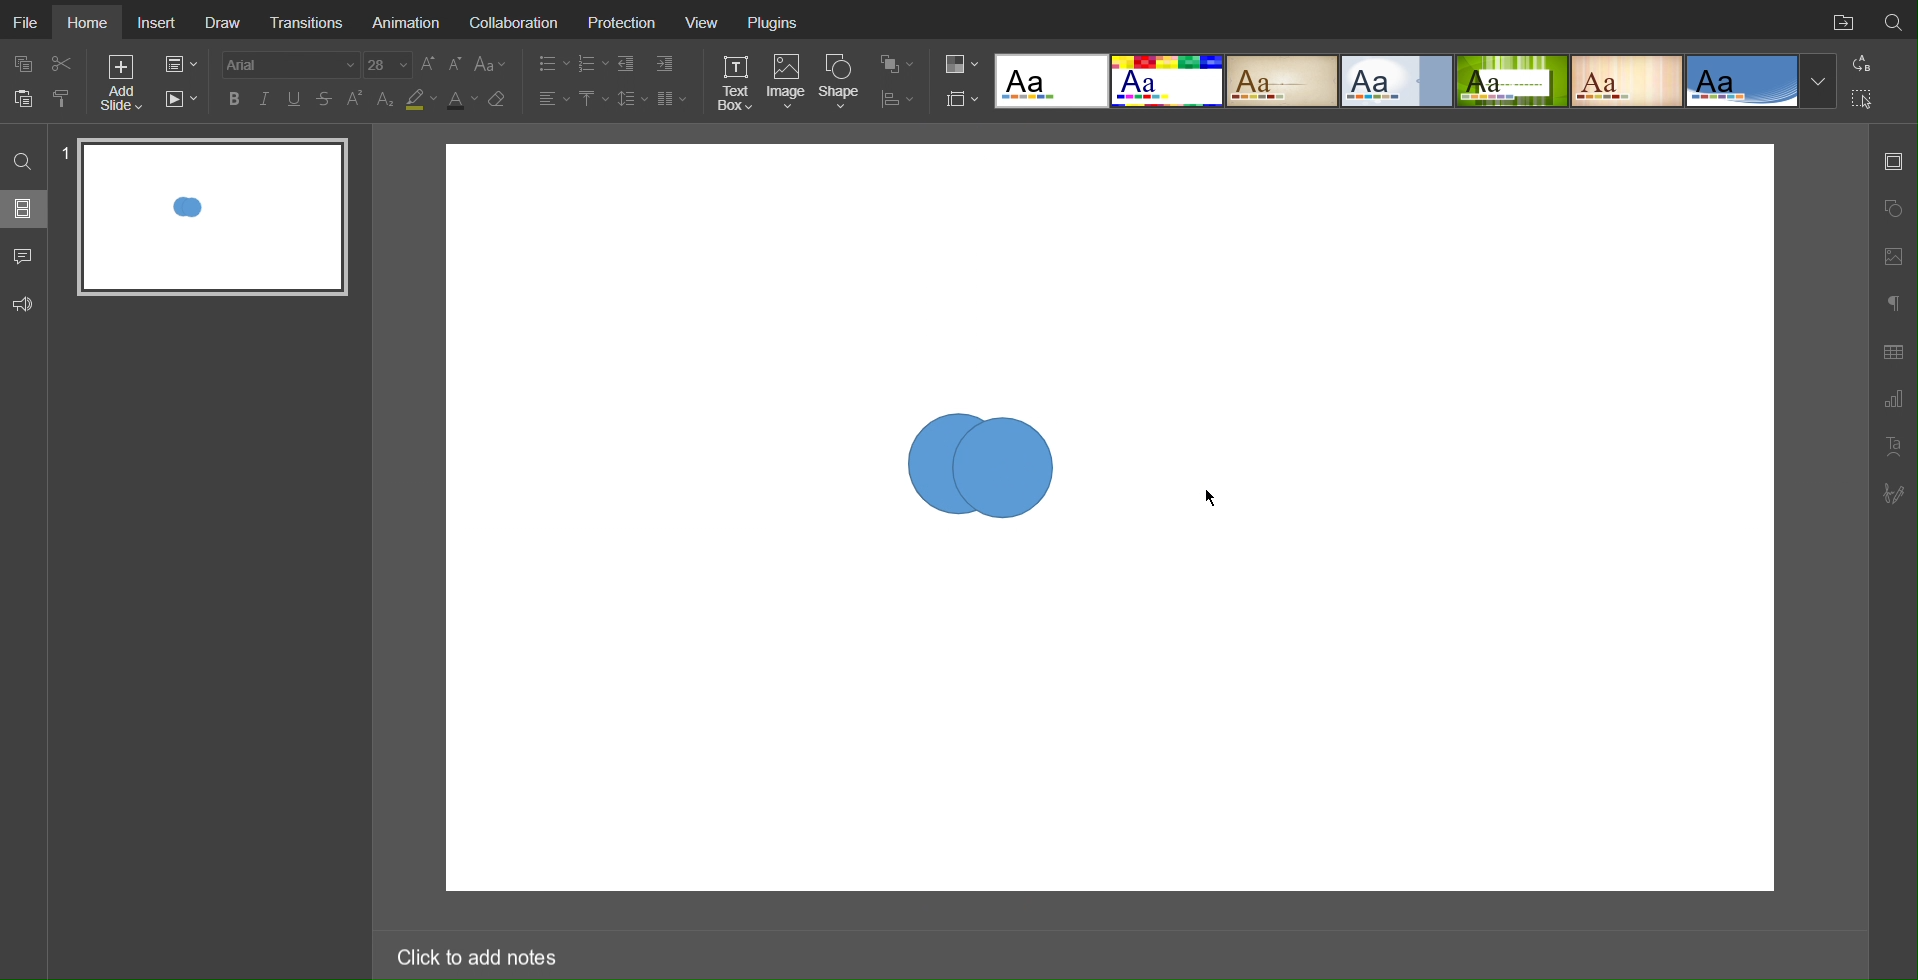 The width and height of the screenshot is (1918, 980). What do you see at coordinates (1892, 209) in the screenshot?
I see `Shape Settings` at bounding box center [1892, 209].